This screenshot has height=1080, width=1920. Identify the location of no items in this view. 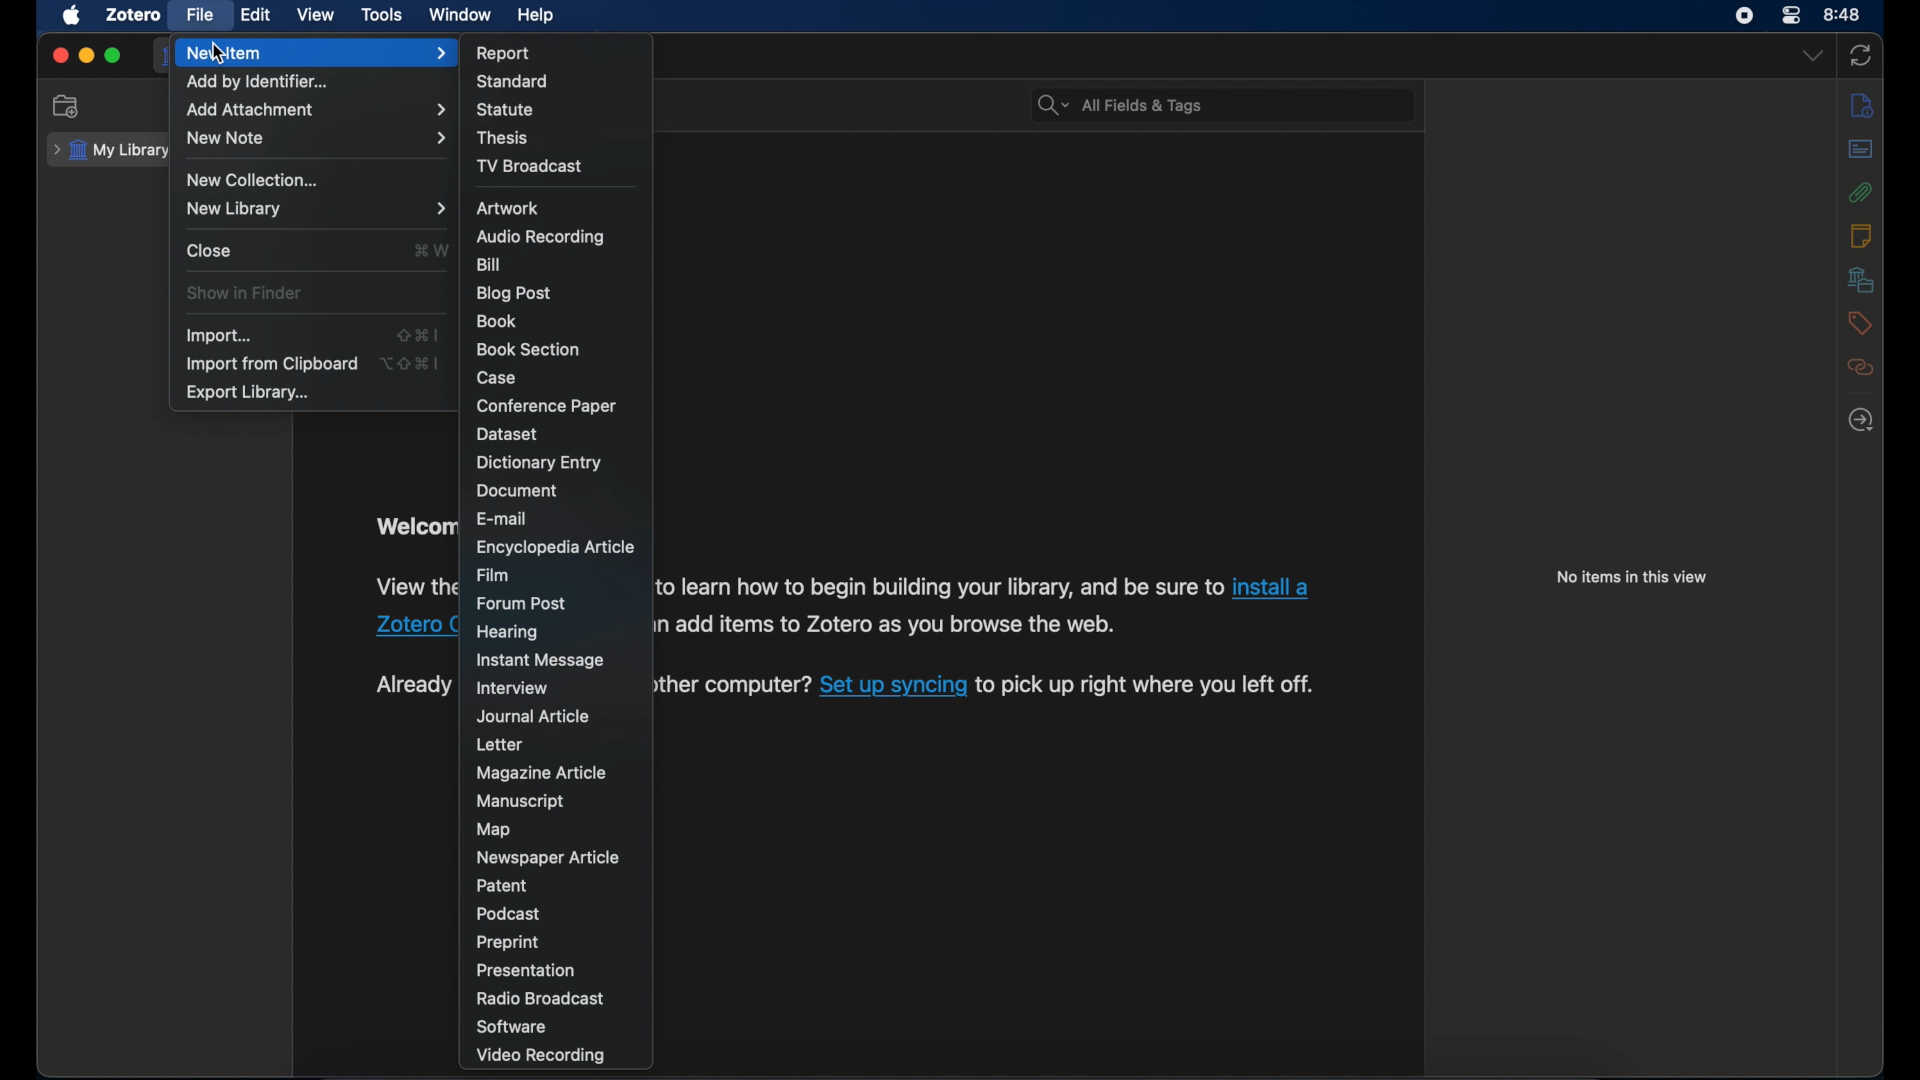
(1632, 576).